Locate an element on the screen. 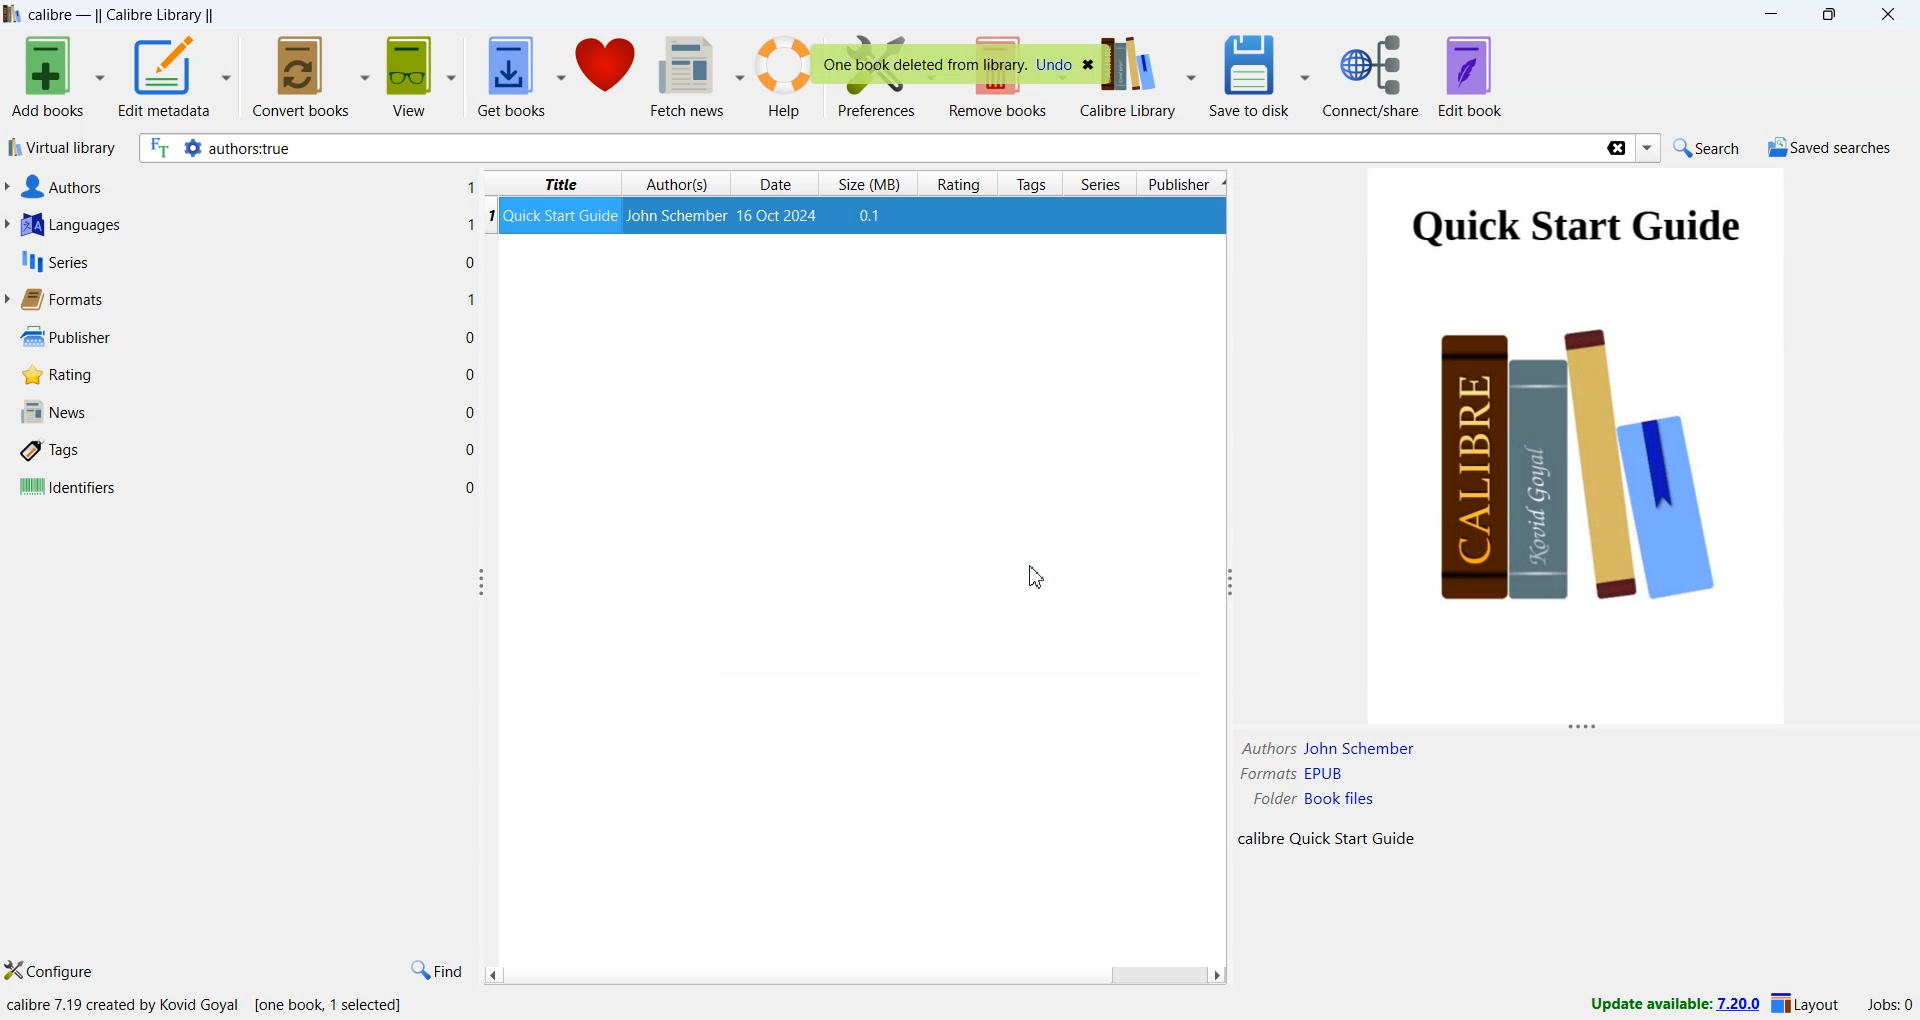 This screenshot has height=1020, width=1920. calibre library is located at coordinates (1156, 76).